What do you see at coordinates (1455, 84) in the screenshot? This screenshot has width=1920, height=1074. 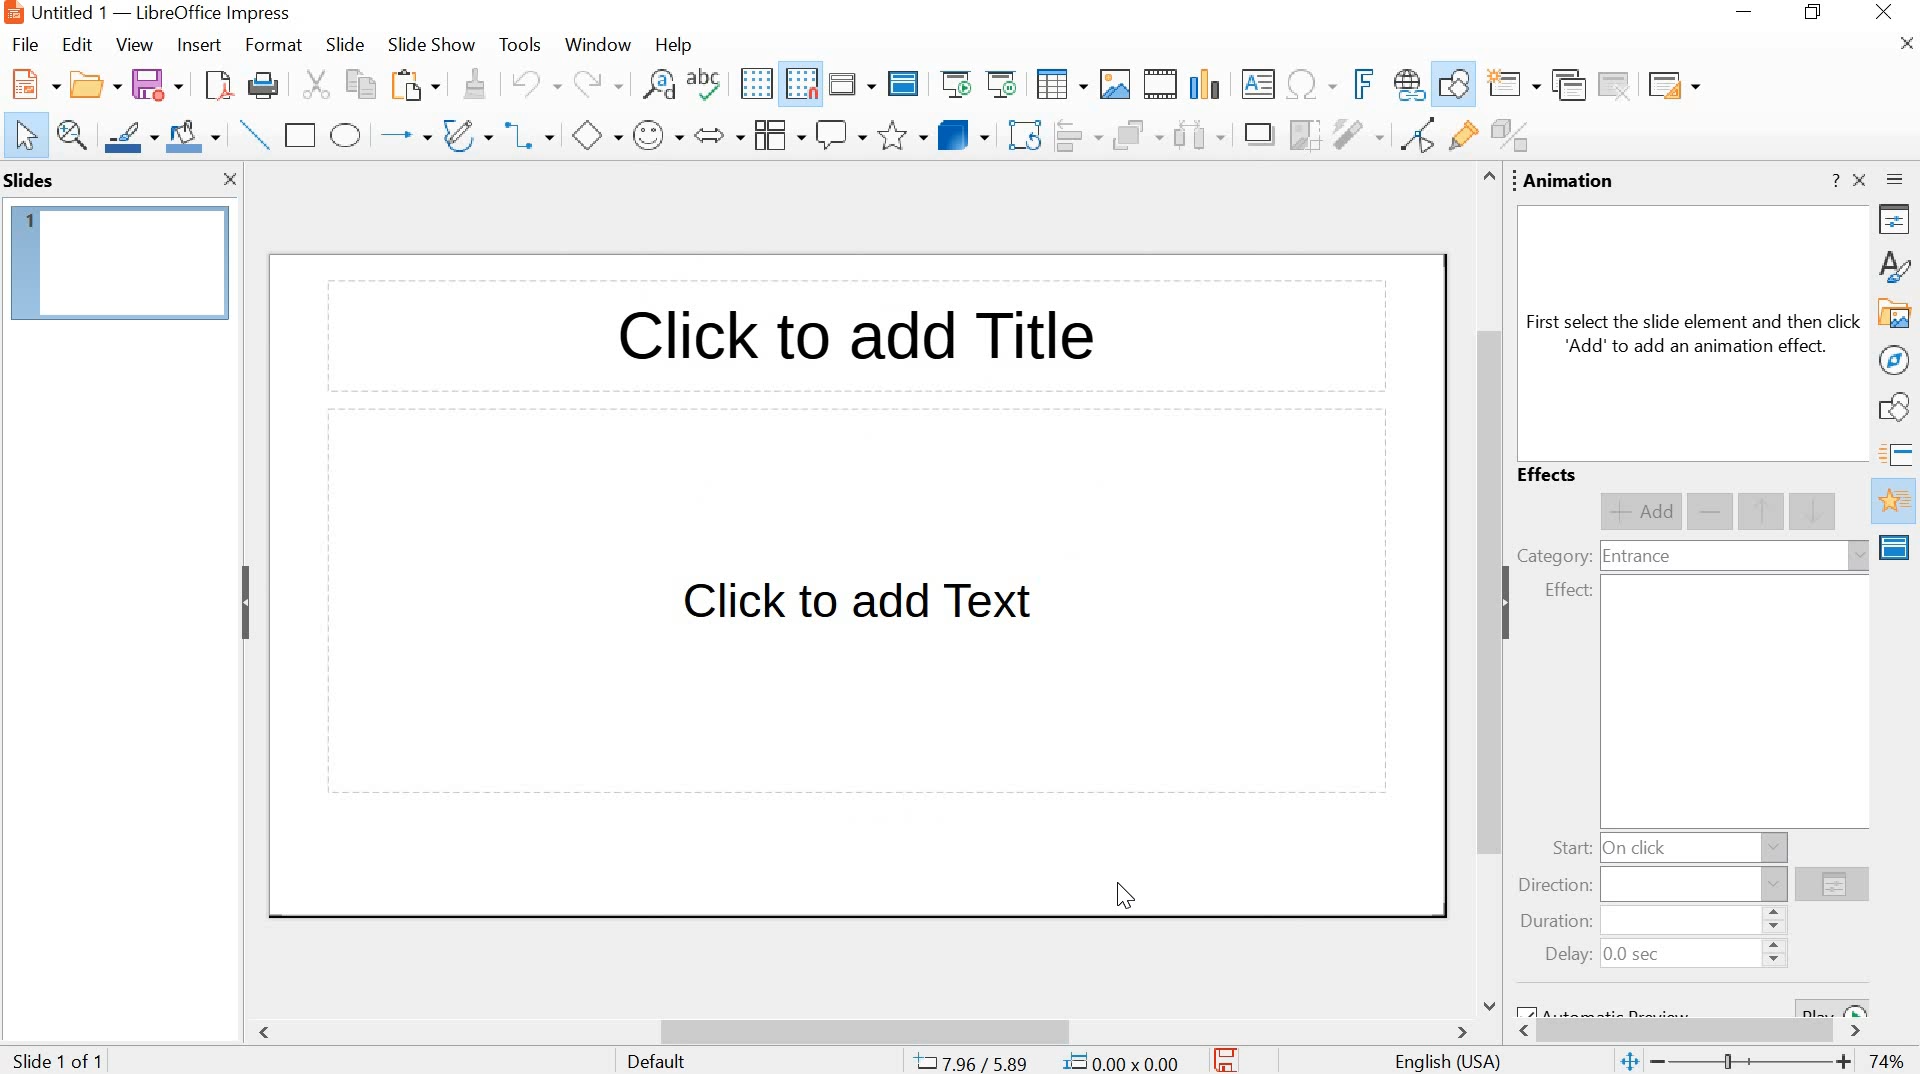 I see `show draw functions` at bounding box center [1455, 84].